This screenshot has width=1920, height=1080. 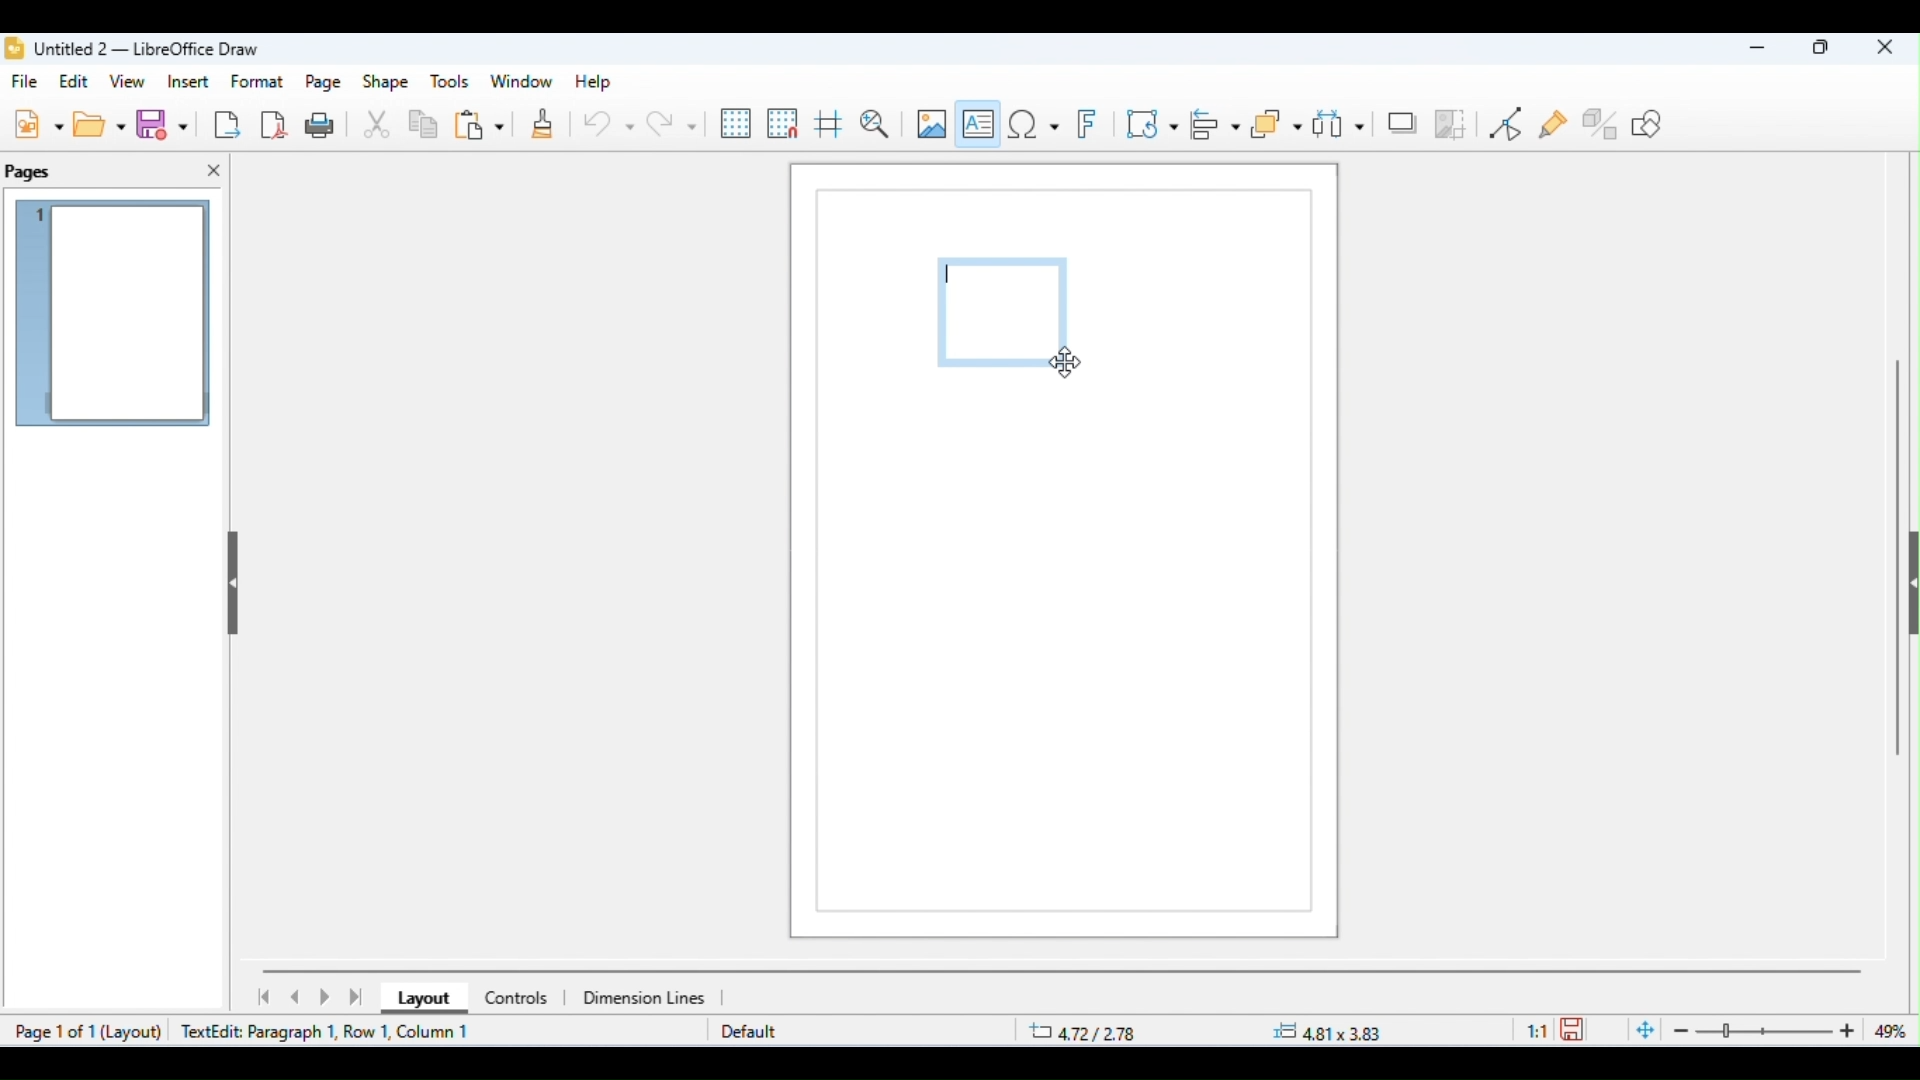 I want to click on file, so click(x=28, y=83).